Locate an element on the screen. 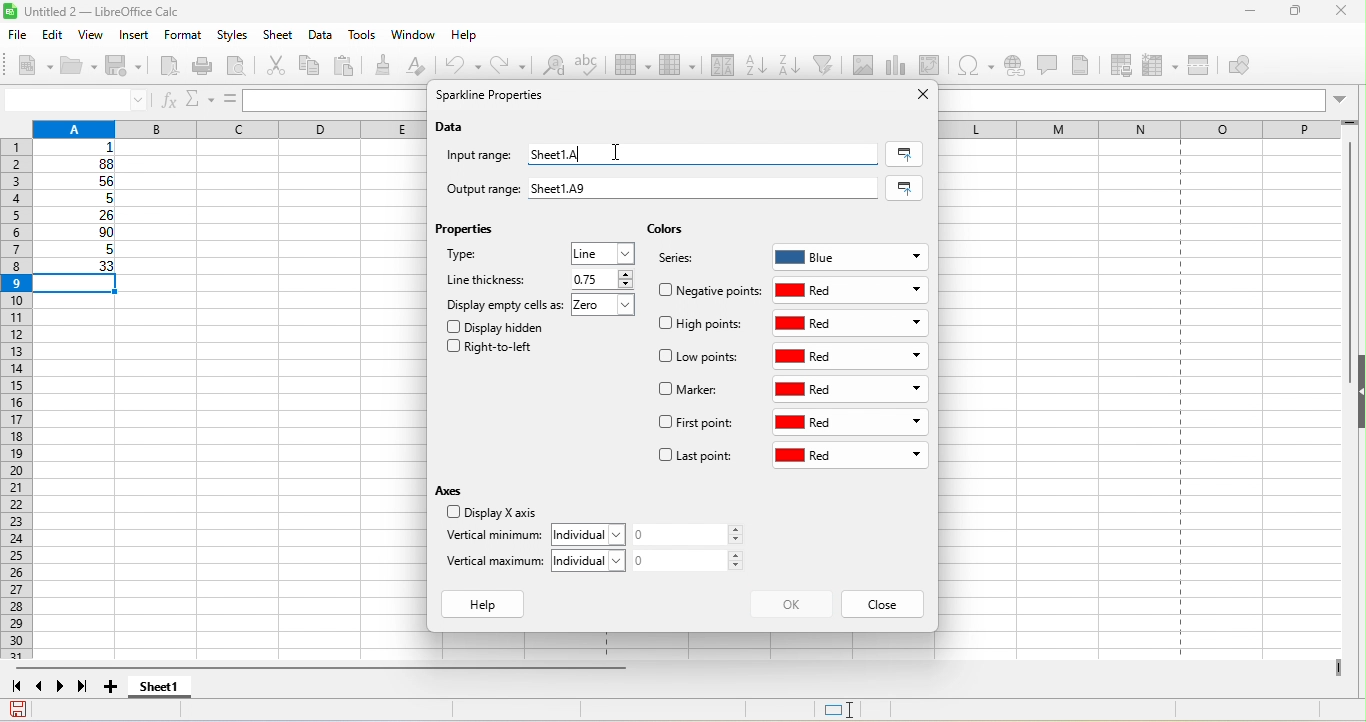  special character is located at coordinates (979, 65).